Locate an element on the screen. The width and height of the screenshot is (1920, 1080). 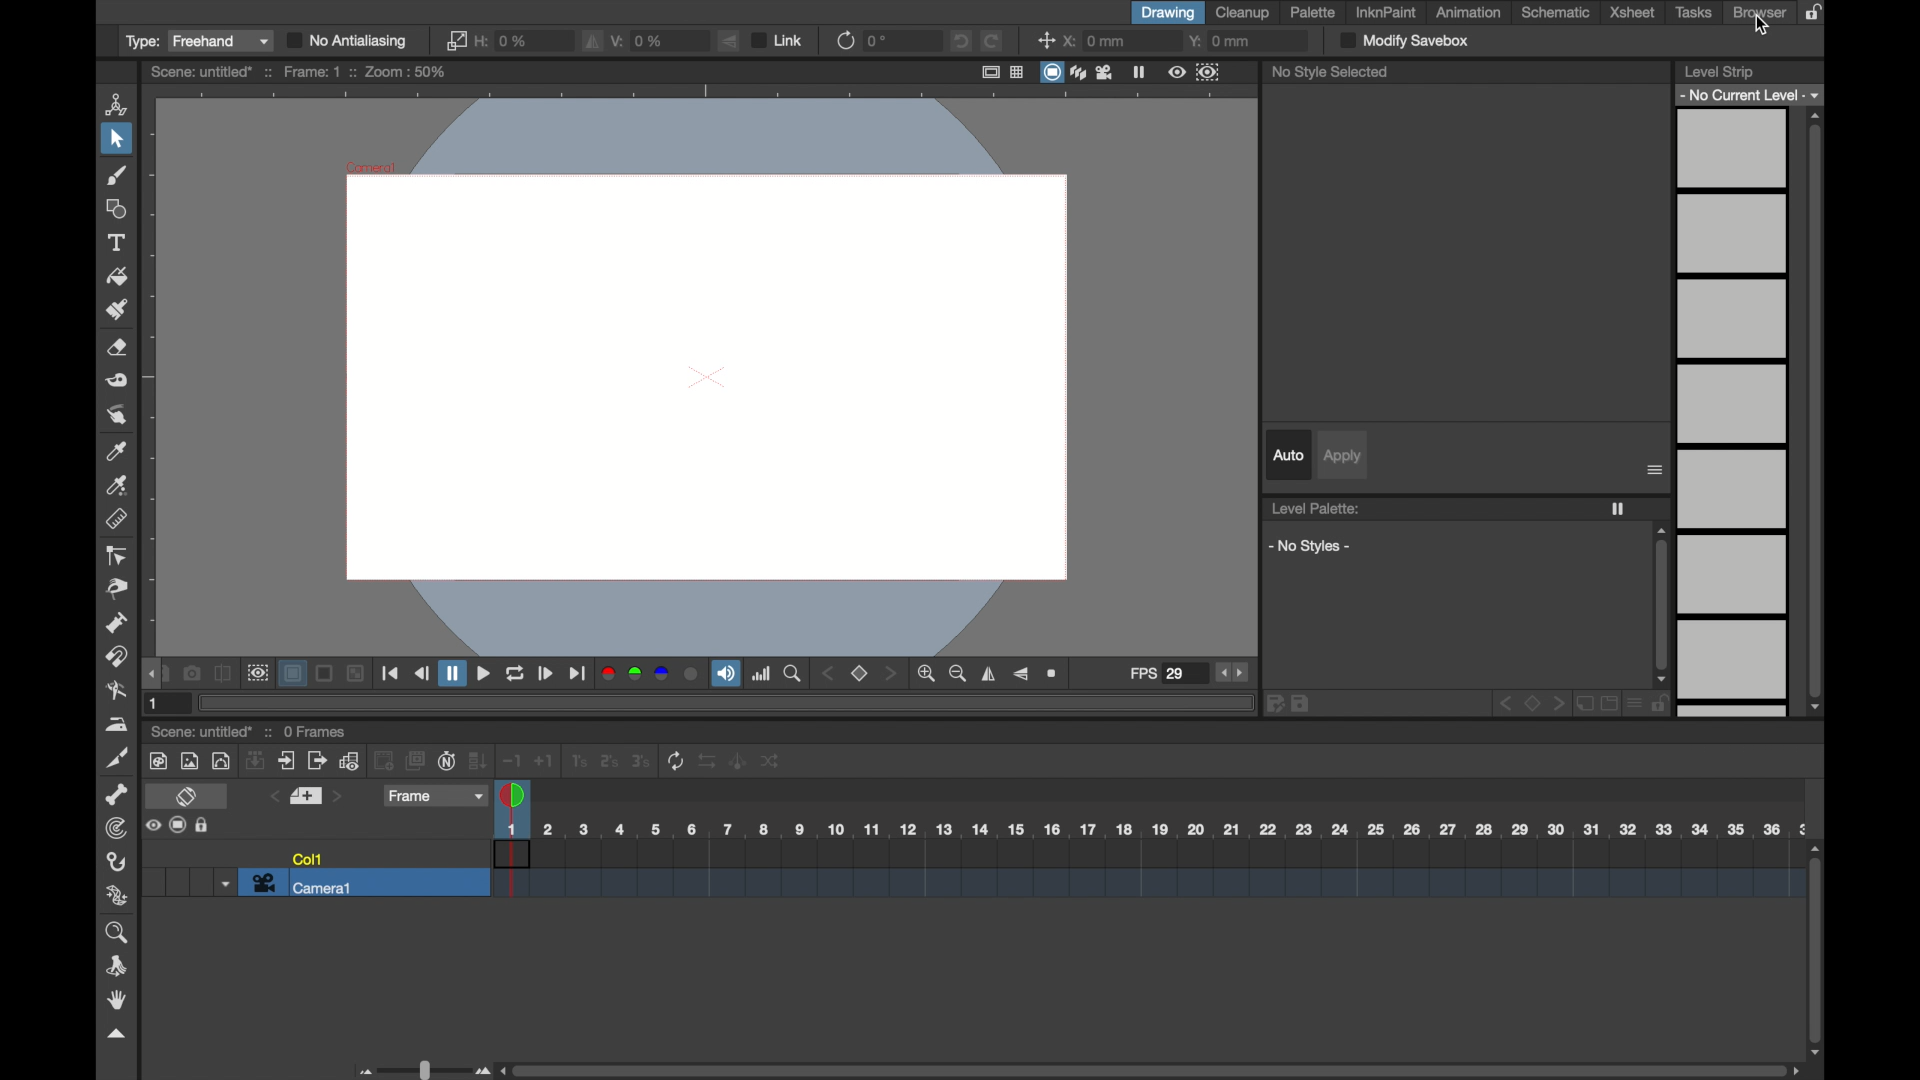
palette is located at coordinates (1314, 12).